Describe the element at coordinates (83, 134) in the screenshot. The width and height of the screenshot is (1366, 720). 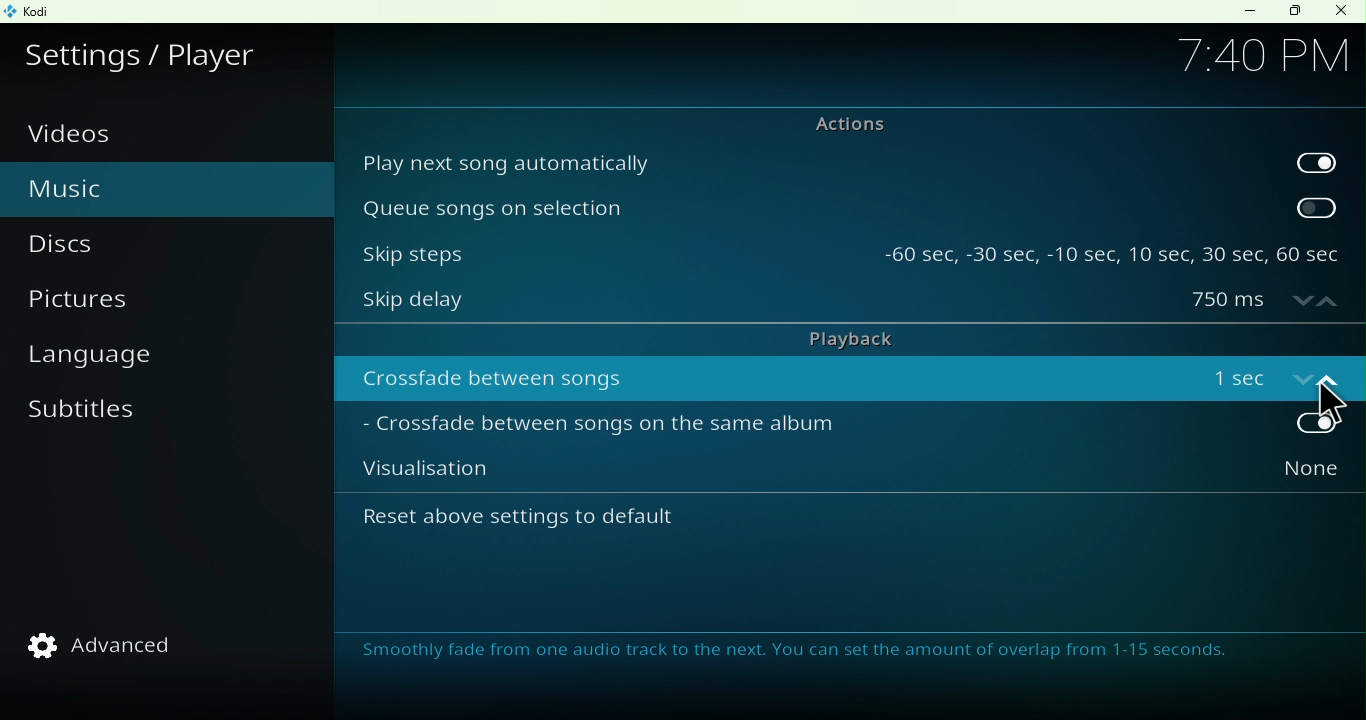
I see `Videos` at that location.